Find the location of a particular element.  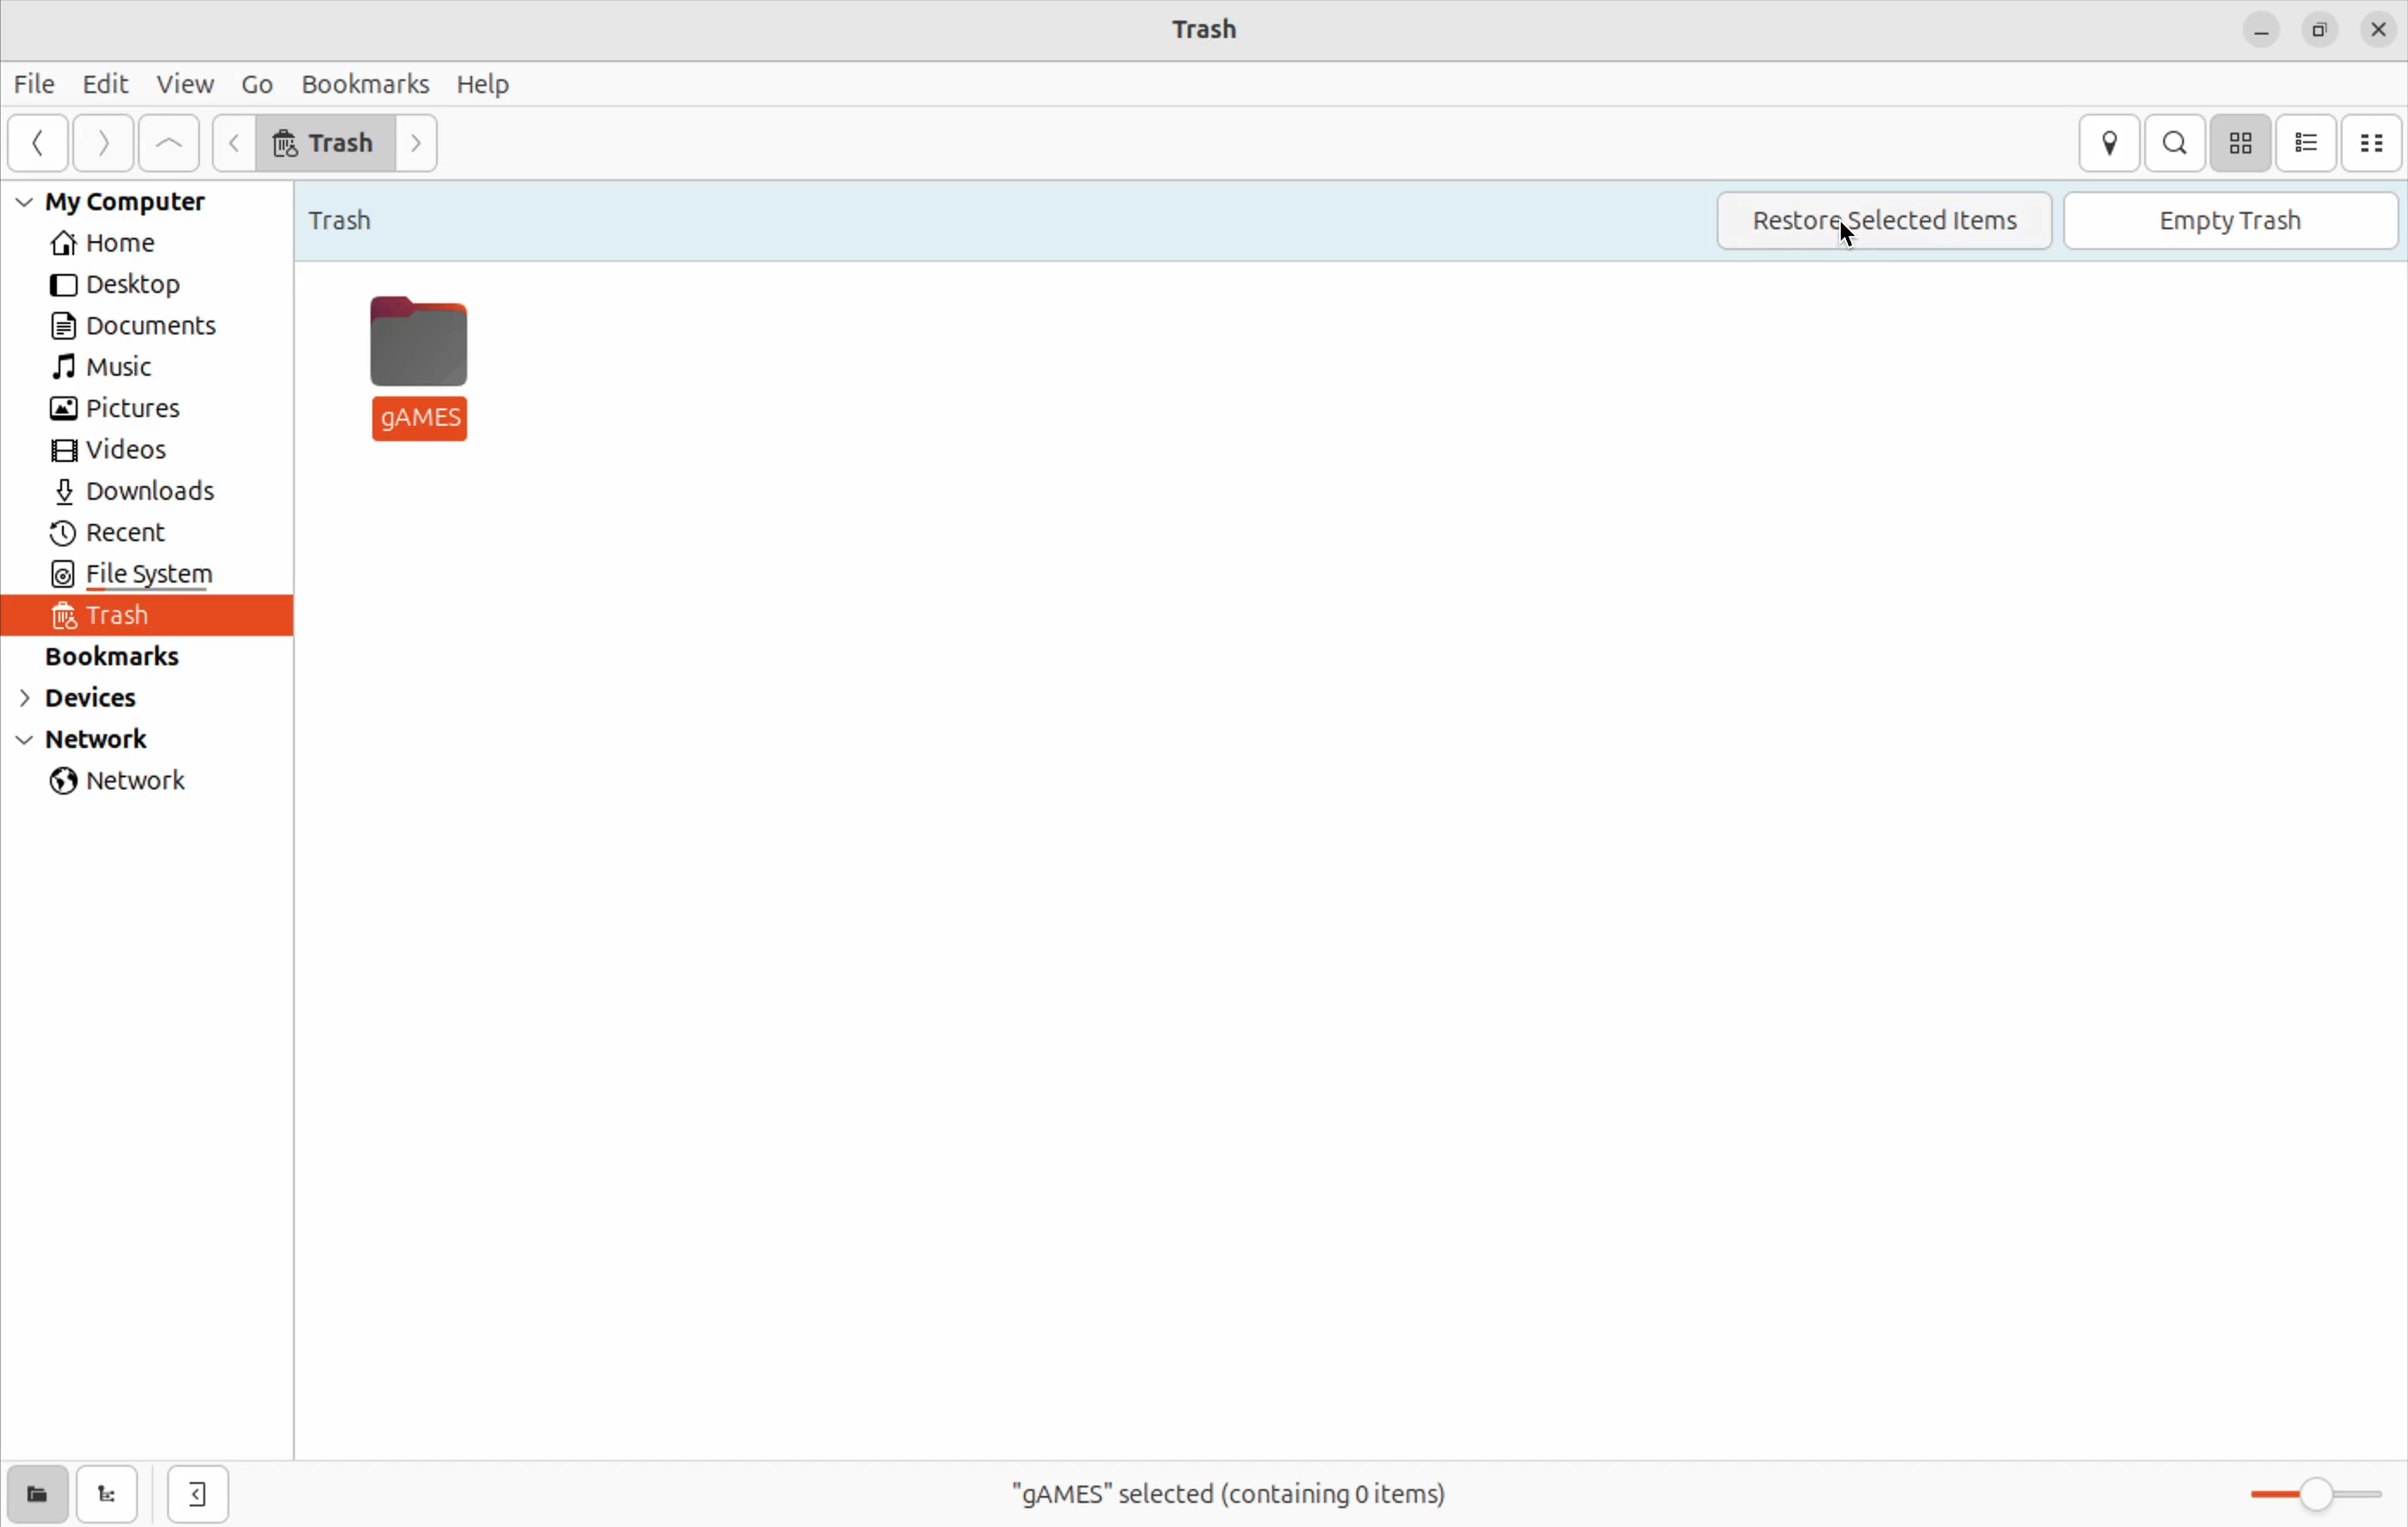

Go up is located at coordinates (171, 144).